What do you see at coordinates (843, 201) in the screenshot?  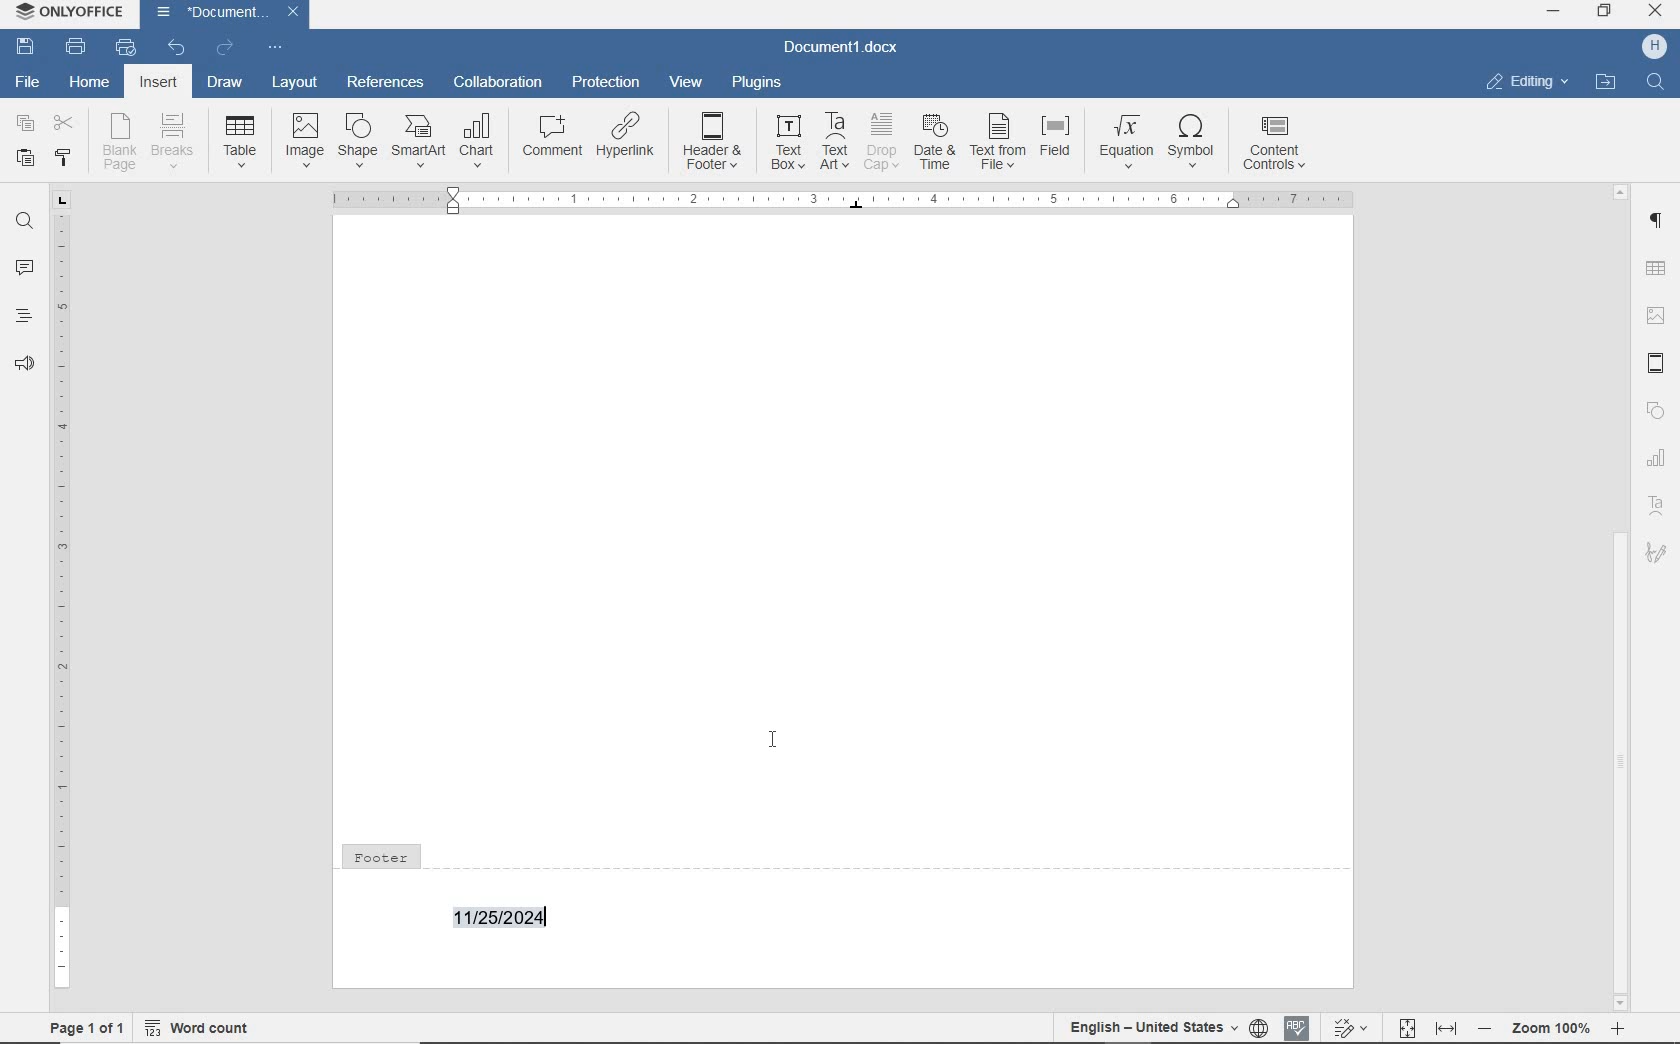 I see `insert current date and time` at bounding box center [843, 201].